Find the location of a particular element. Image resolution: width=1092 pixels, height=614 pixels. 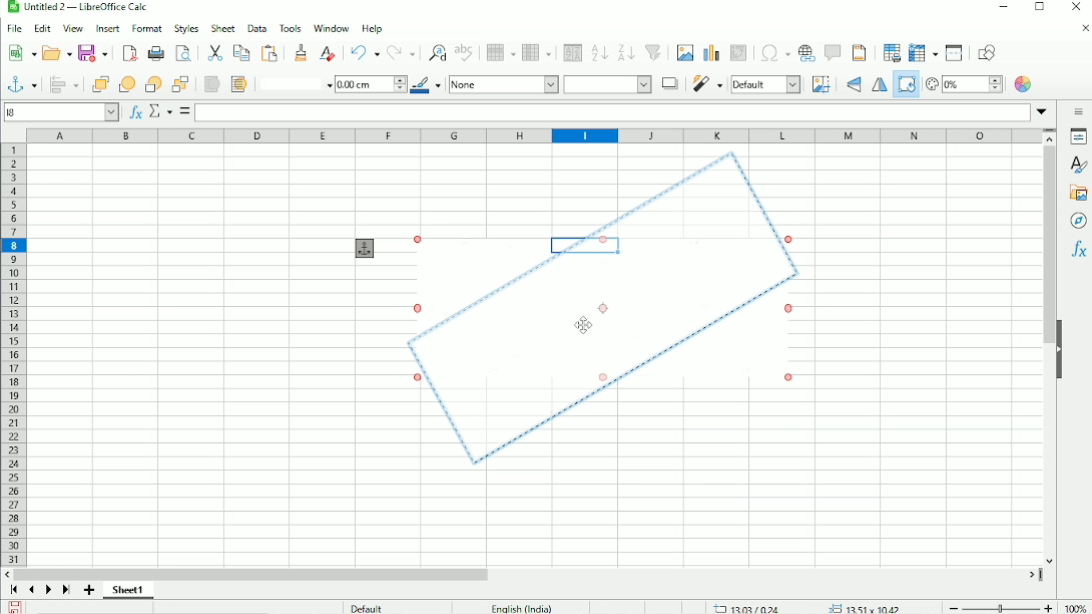

Shadow is located at coordinates (670, 84).